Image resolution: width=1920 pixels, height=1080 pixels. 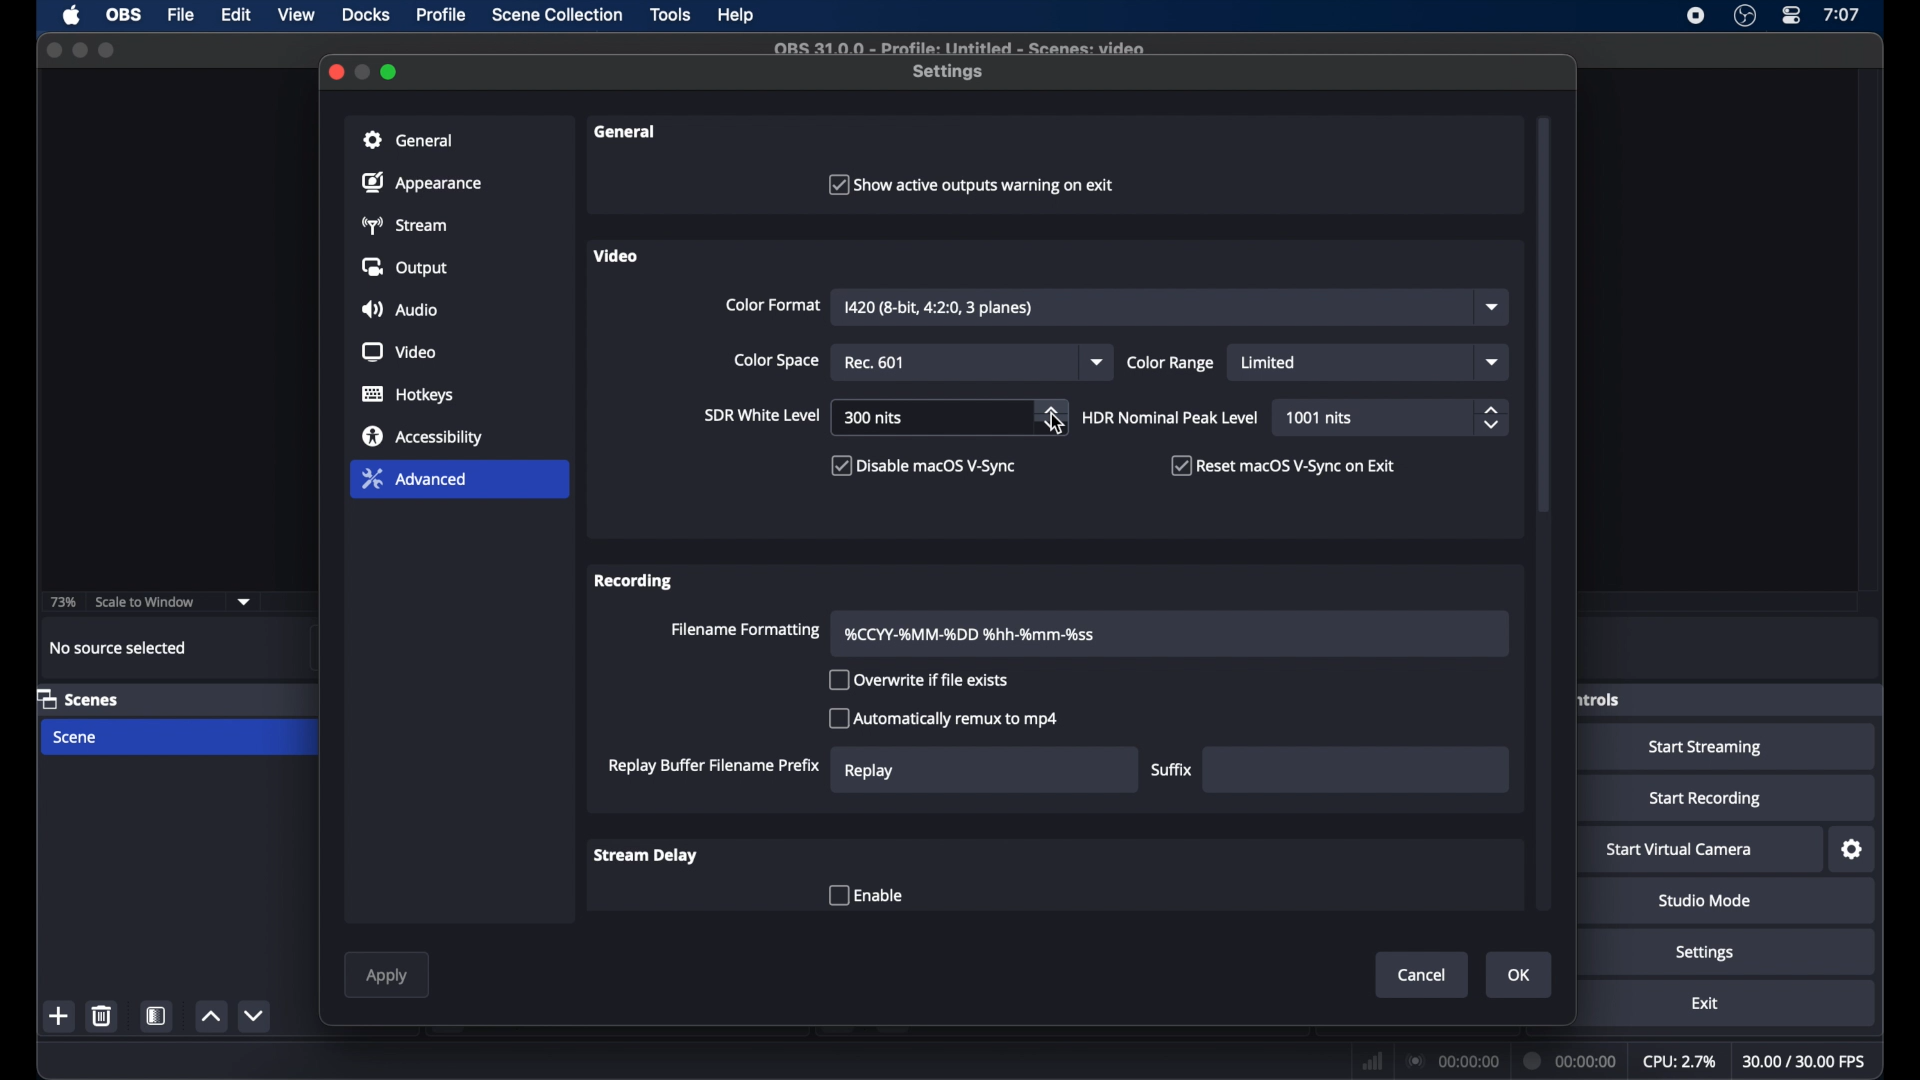 What do you see at coordinates (1170, 418) in the screenshot?
I see `HDR nominal peak level` at bounding box center [1170, 418].